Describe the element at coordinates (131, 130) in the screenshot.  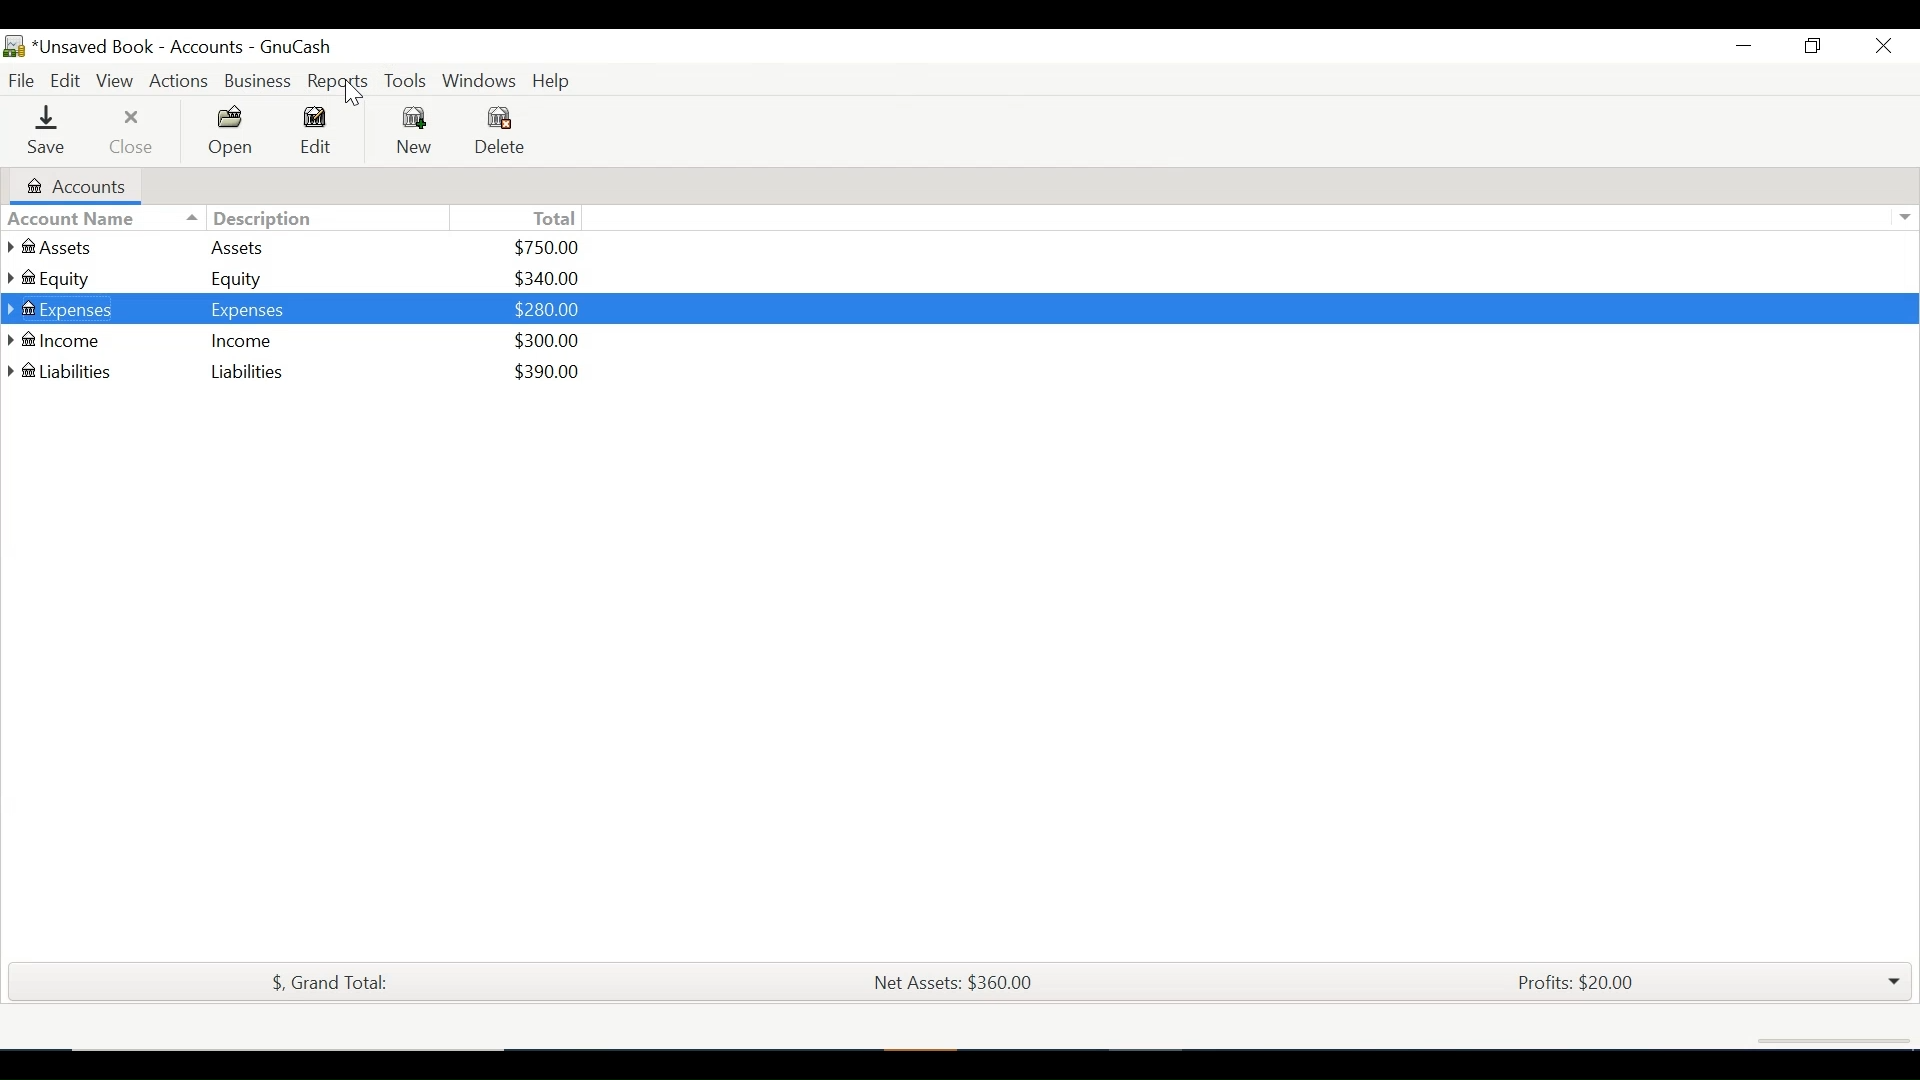
I see `Close` at that location.